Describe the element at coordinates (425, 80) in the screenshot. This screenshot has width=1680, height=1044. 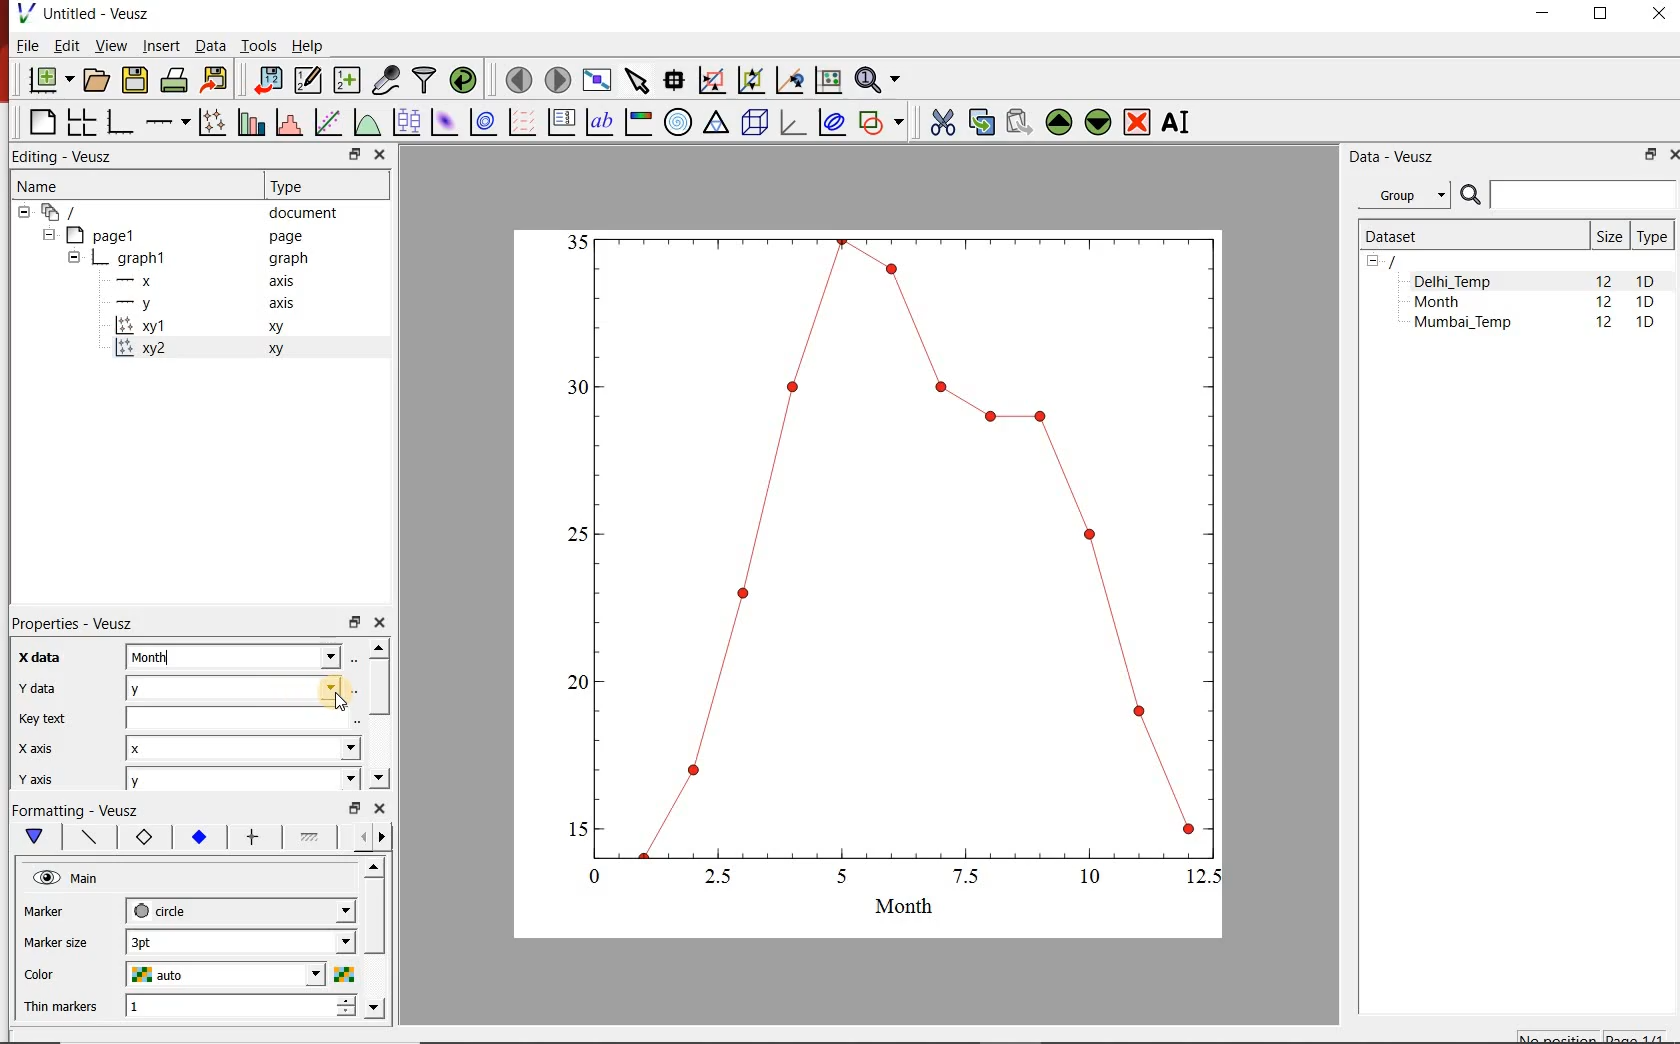
I see `filter data` at that location.